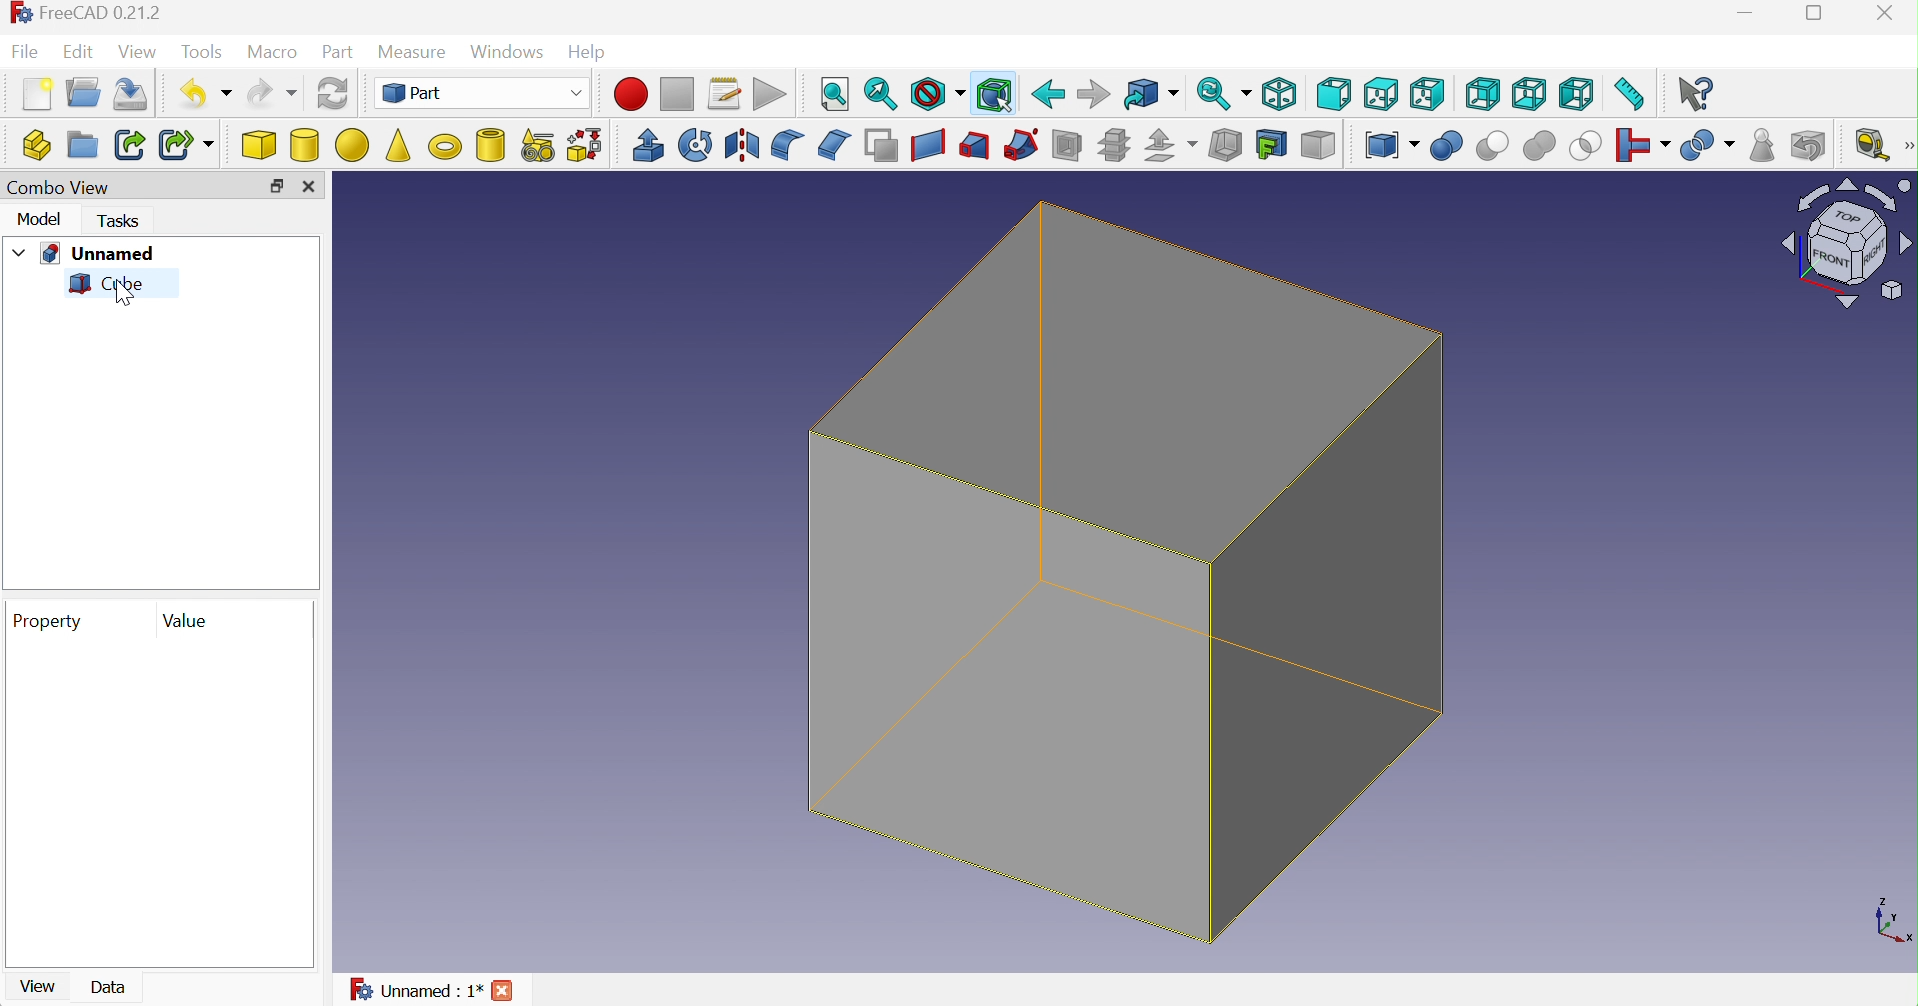 The width and height of the screenshot is (1918, 1006). Describe the element at coordinates (1113, 147) in the screenshot. I see `Sub-sections` at that location.